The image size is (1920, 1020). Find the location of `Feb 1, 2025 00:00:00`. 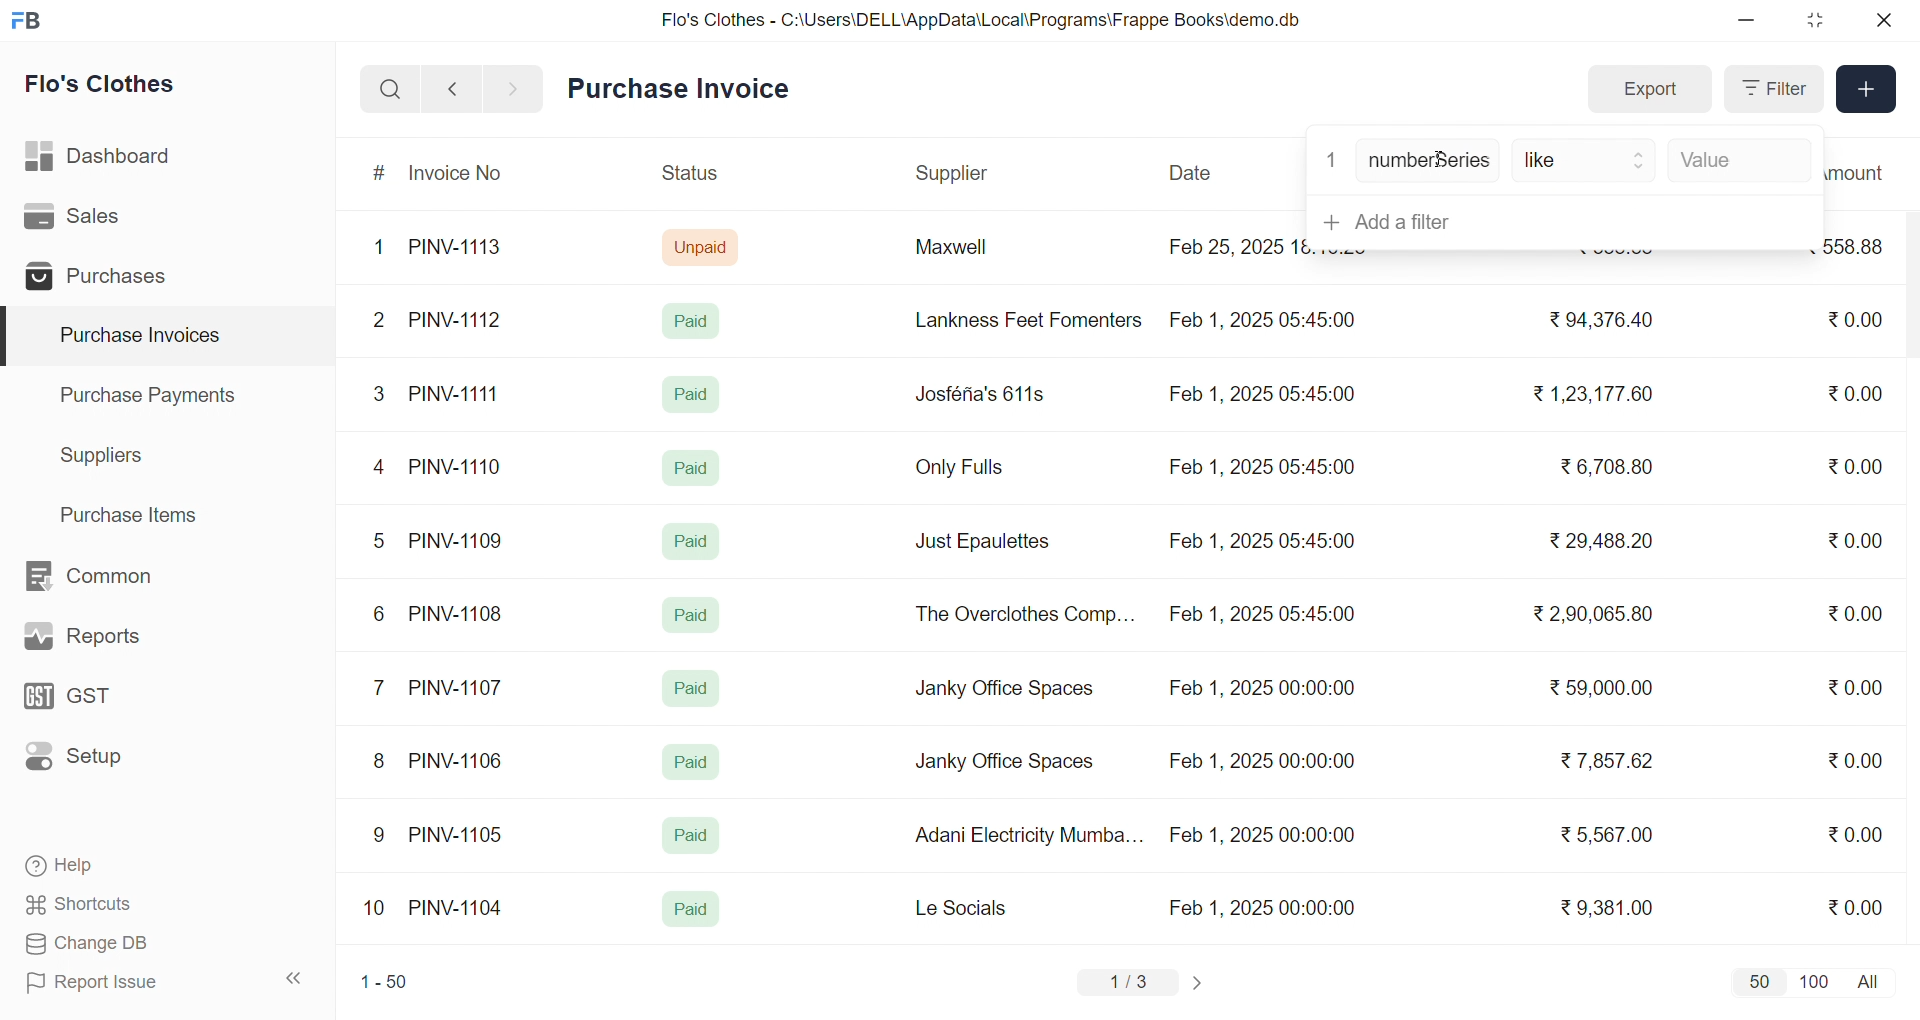

Feb 1, 2025 00:00:00 is located at coordinates (1261, 691).